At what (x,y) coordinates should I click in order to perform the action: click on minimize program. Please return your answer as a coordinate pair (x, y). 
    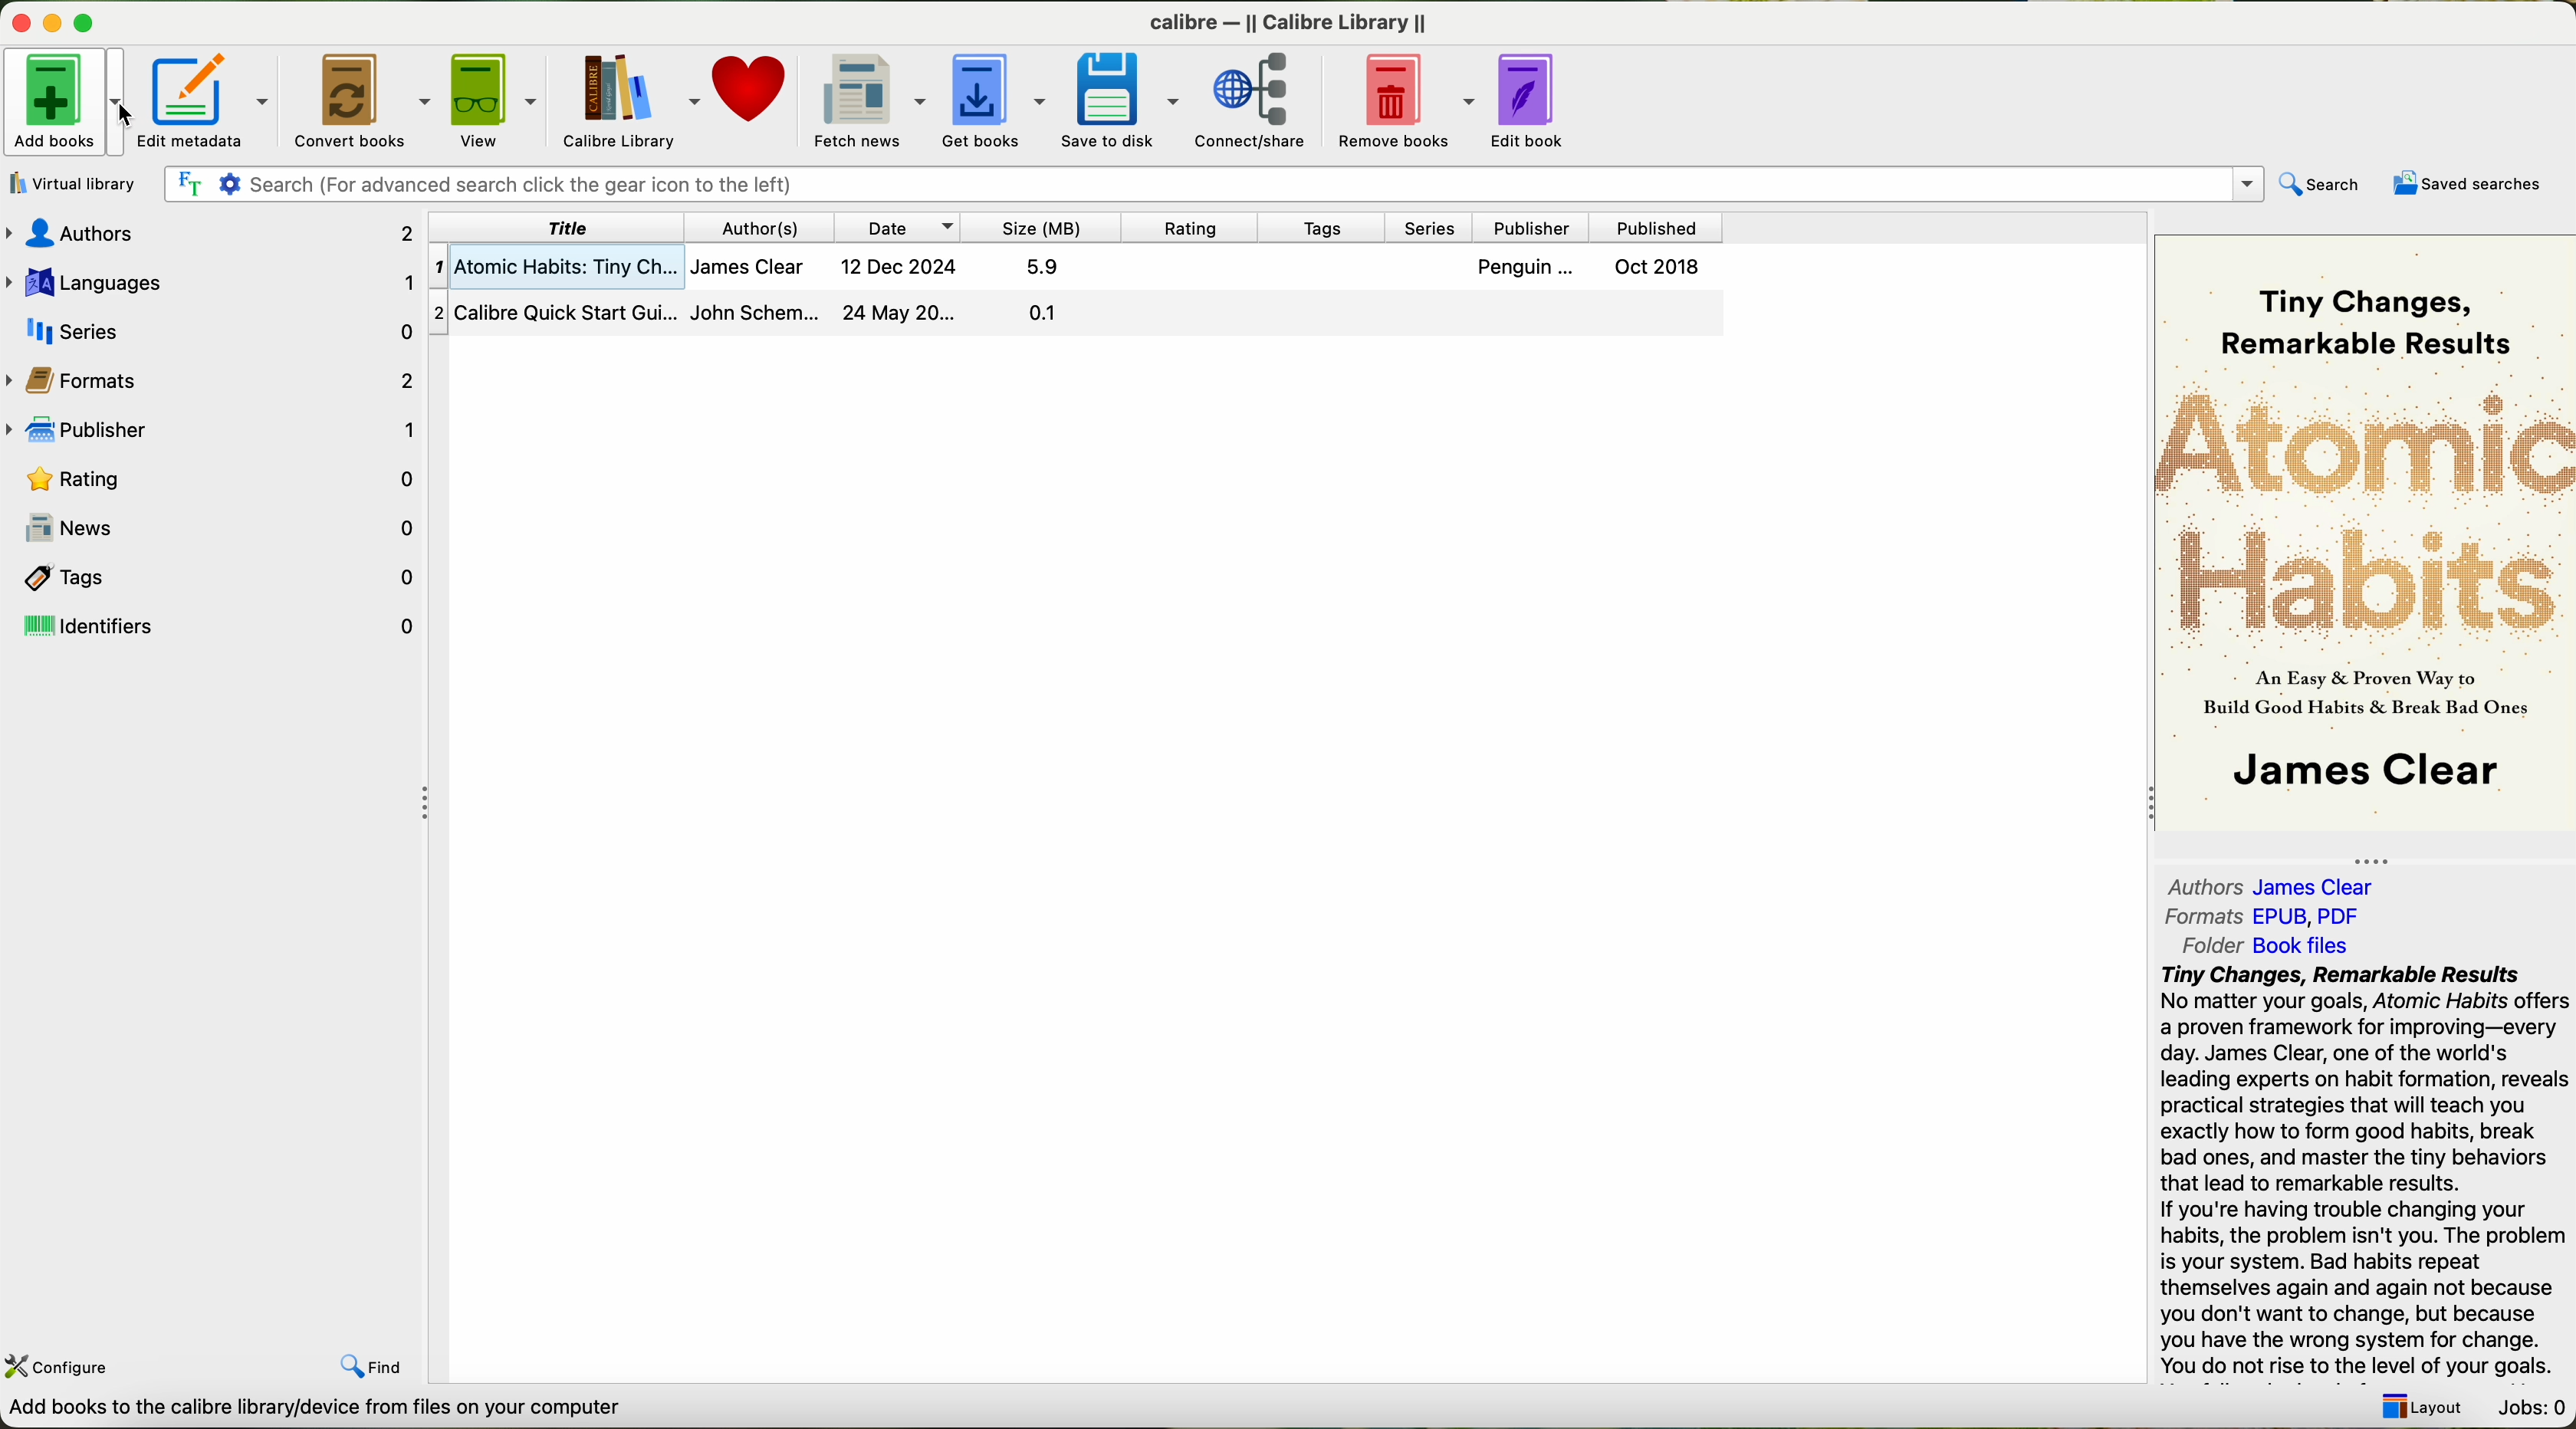
    Looking at the image, I should click on (50, 20).